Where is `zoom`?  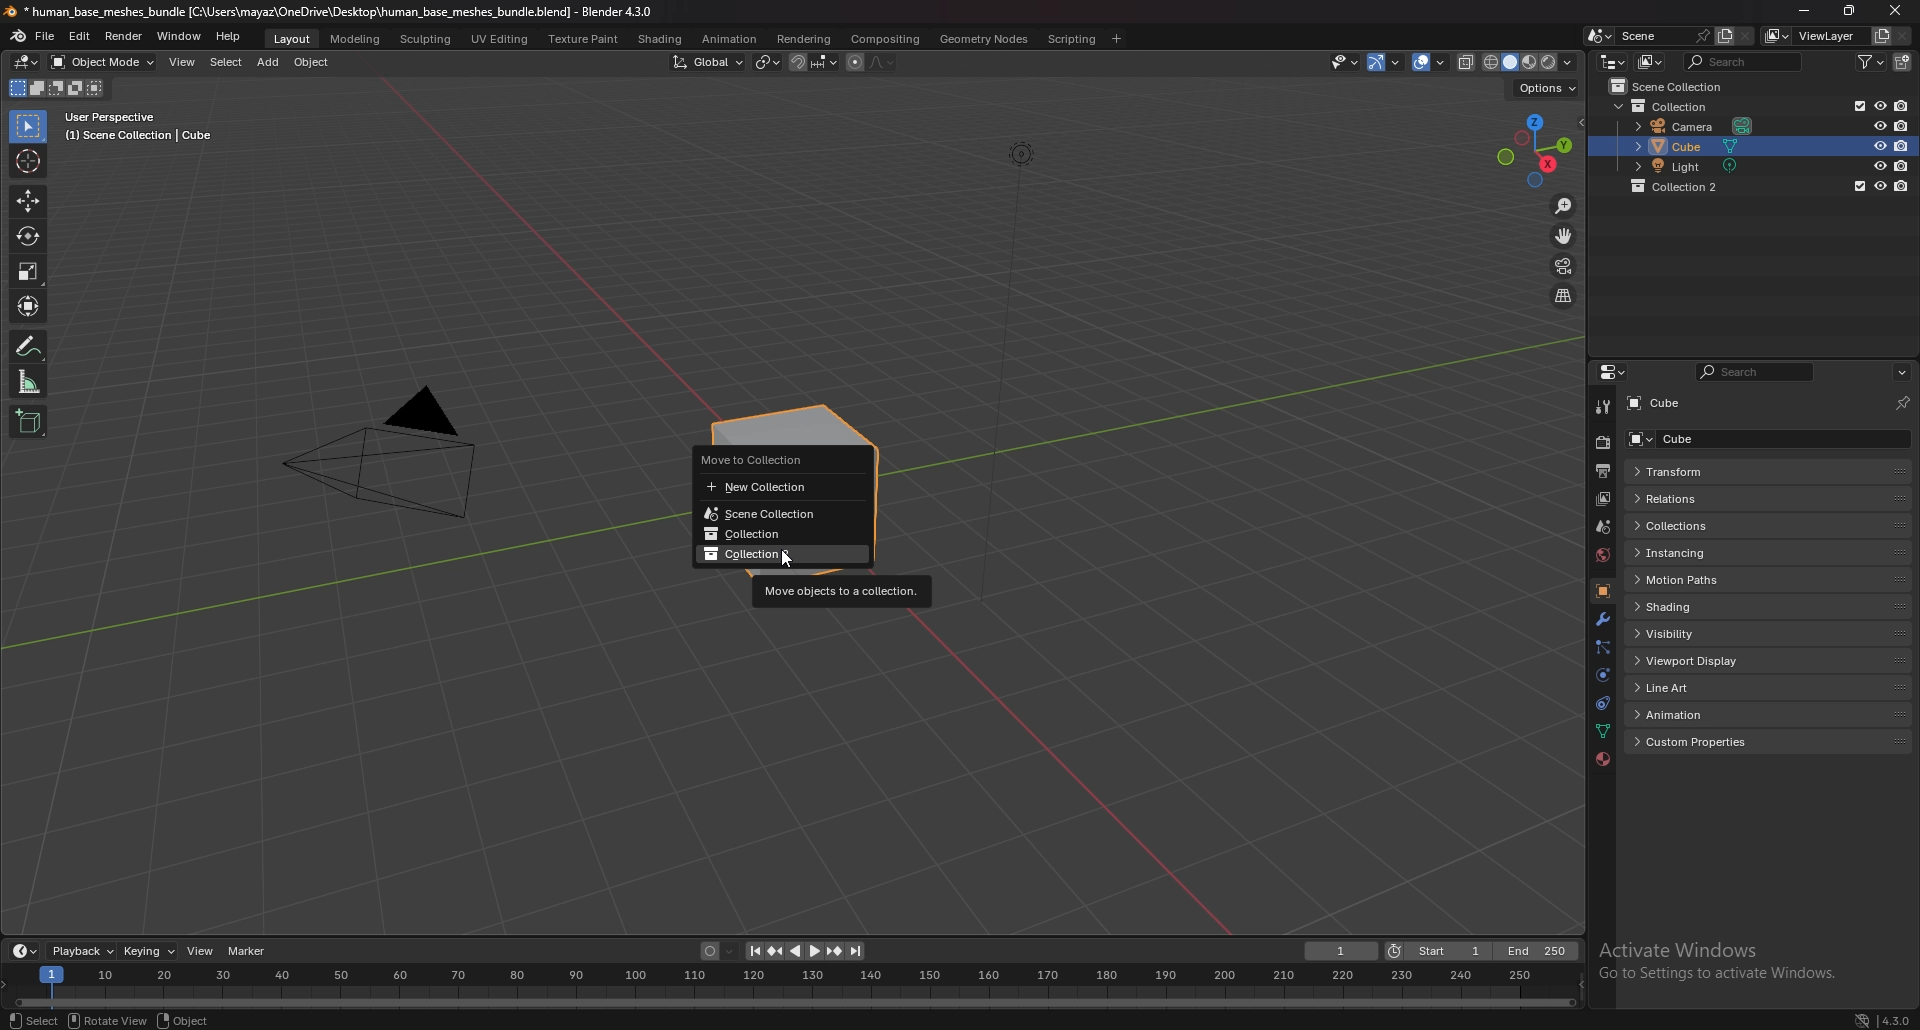 zoom is located at coordinates (1564, 205).